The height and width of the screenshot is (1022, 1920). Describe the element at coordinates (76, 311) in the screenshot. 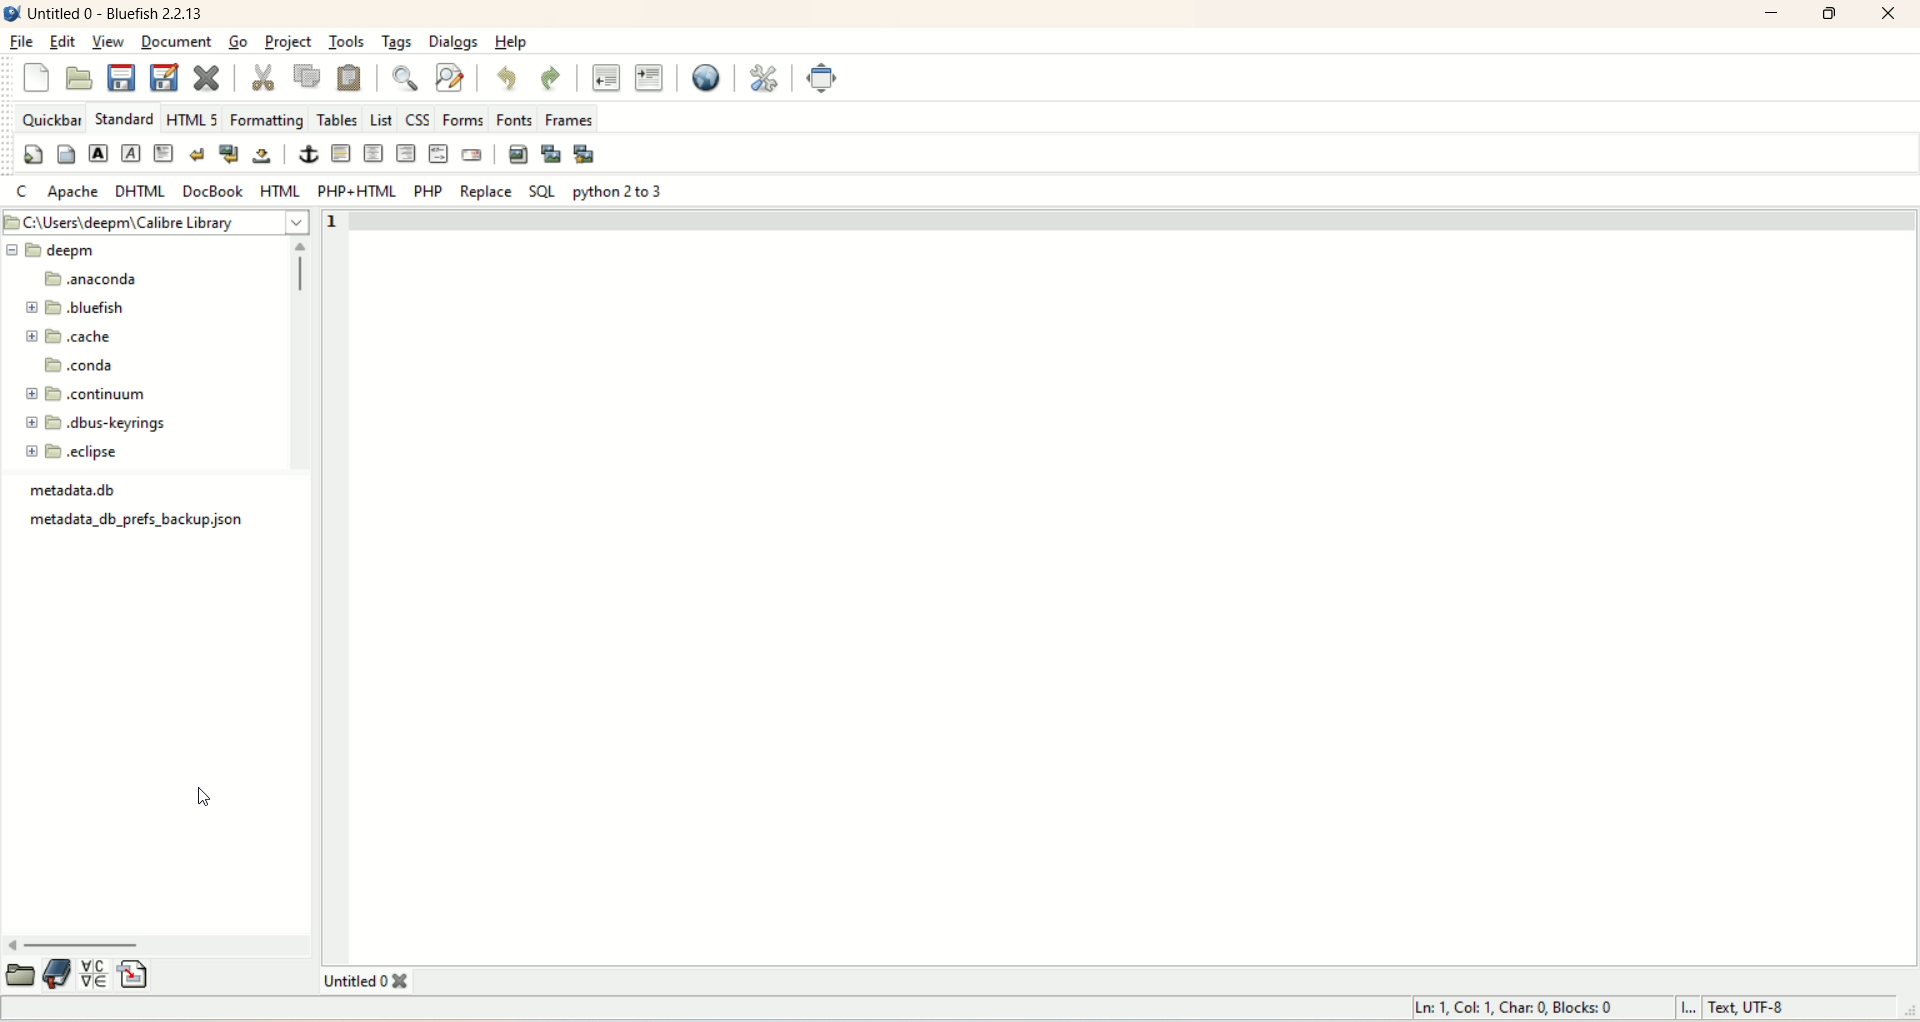

I see `bluefish` at that location.